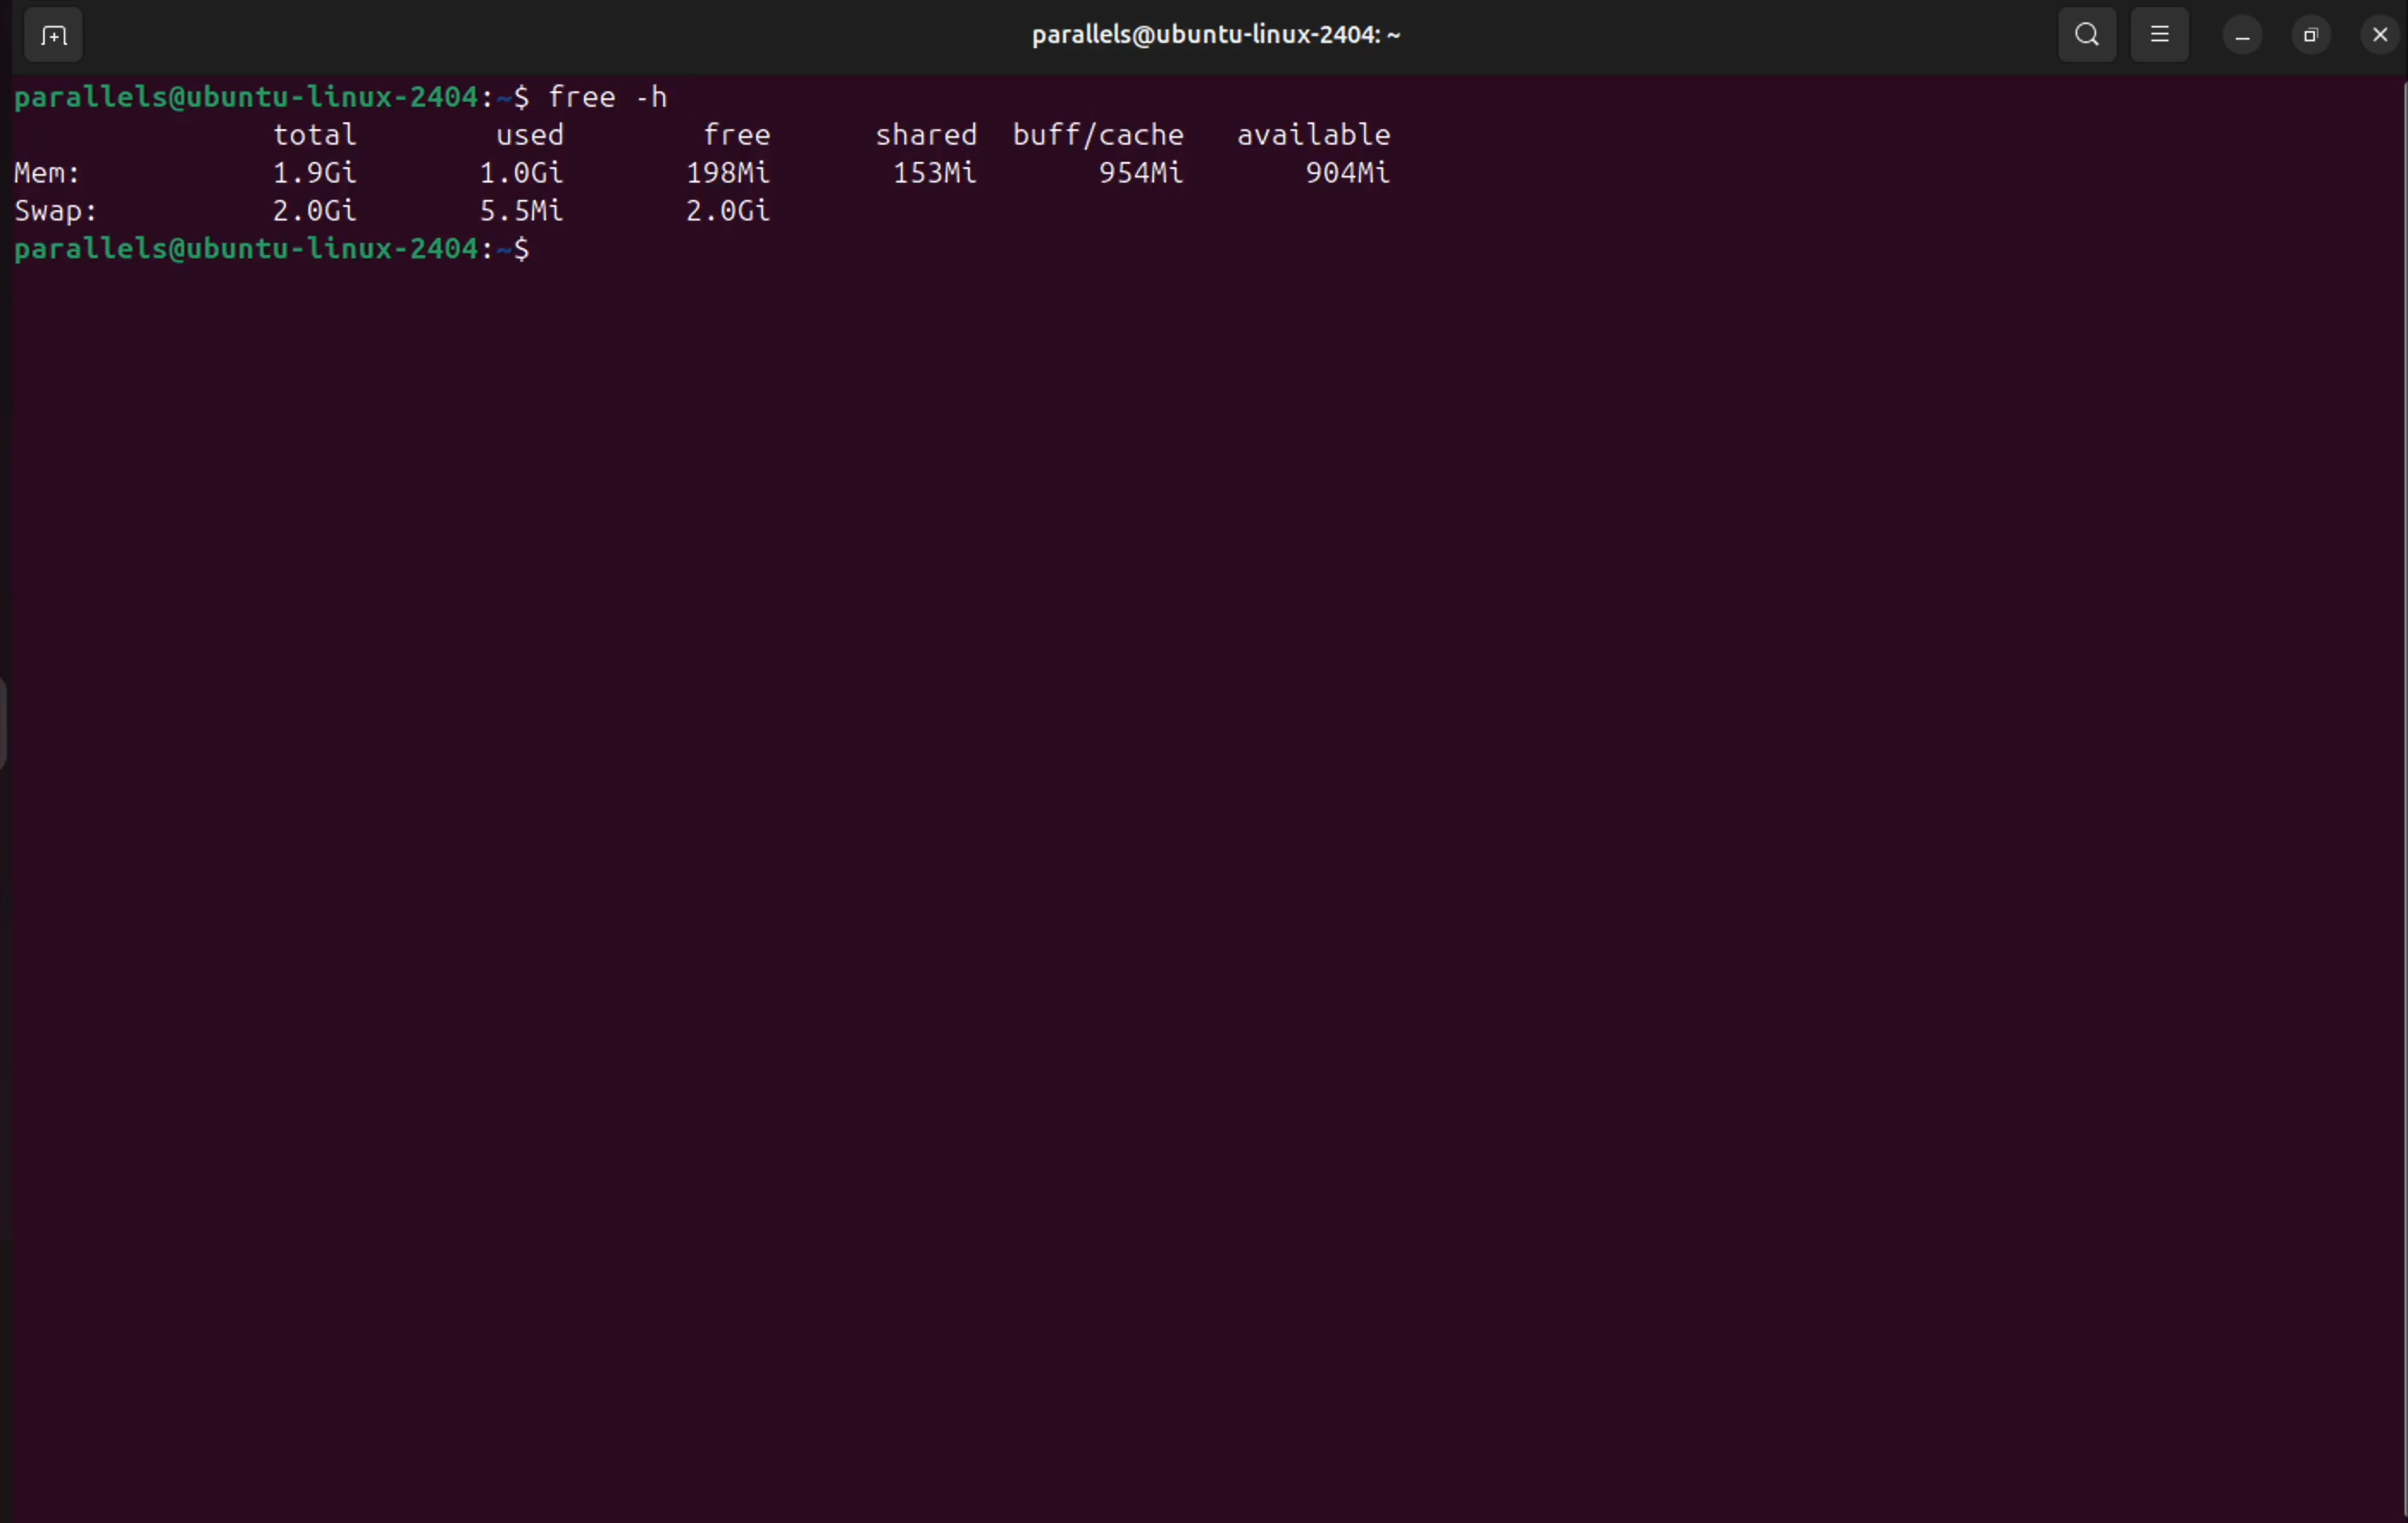 Image resolution: width=2408 pixels, height=1523 pixels. Describe the element at coordinates (607, 92) in the screenshot. I see `free-h` at that location.